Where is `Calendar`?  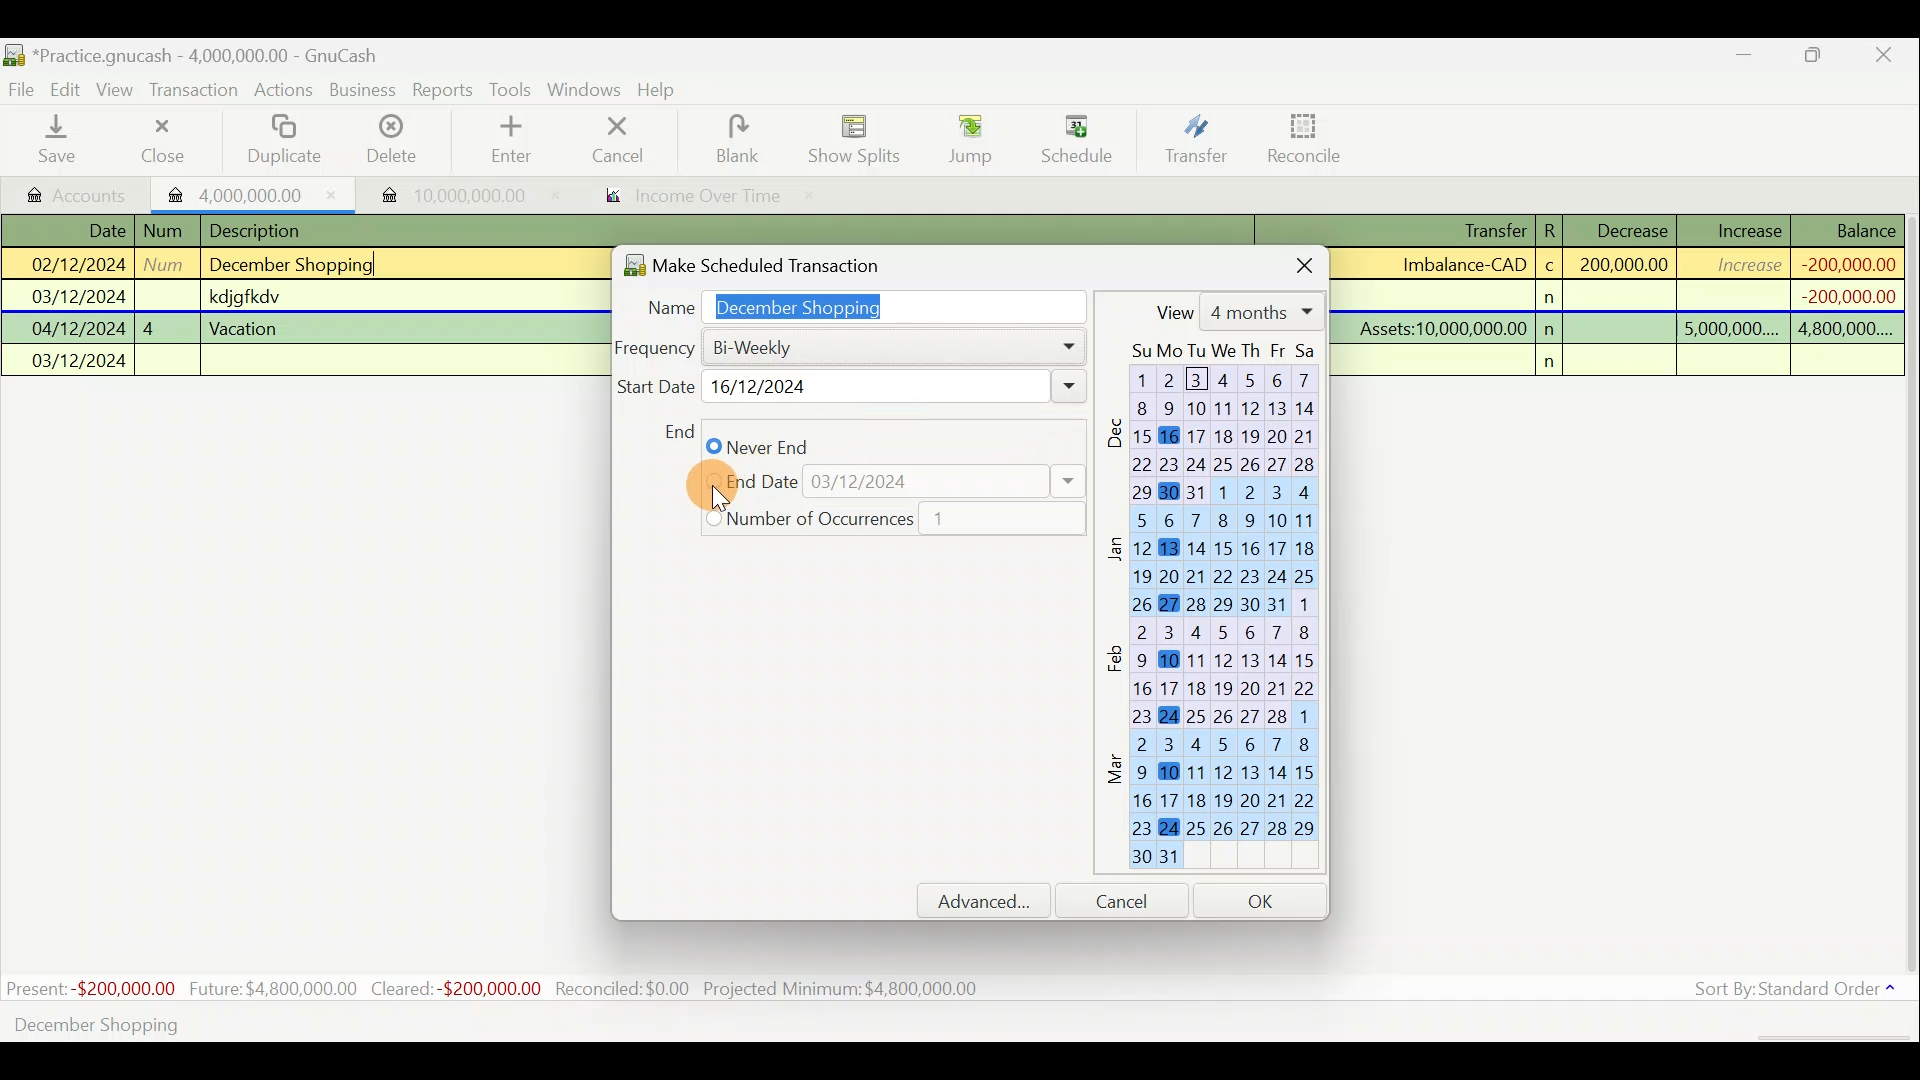 Calendar is located at coordinates (1220, 611).